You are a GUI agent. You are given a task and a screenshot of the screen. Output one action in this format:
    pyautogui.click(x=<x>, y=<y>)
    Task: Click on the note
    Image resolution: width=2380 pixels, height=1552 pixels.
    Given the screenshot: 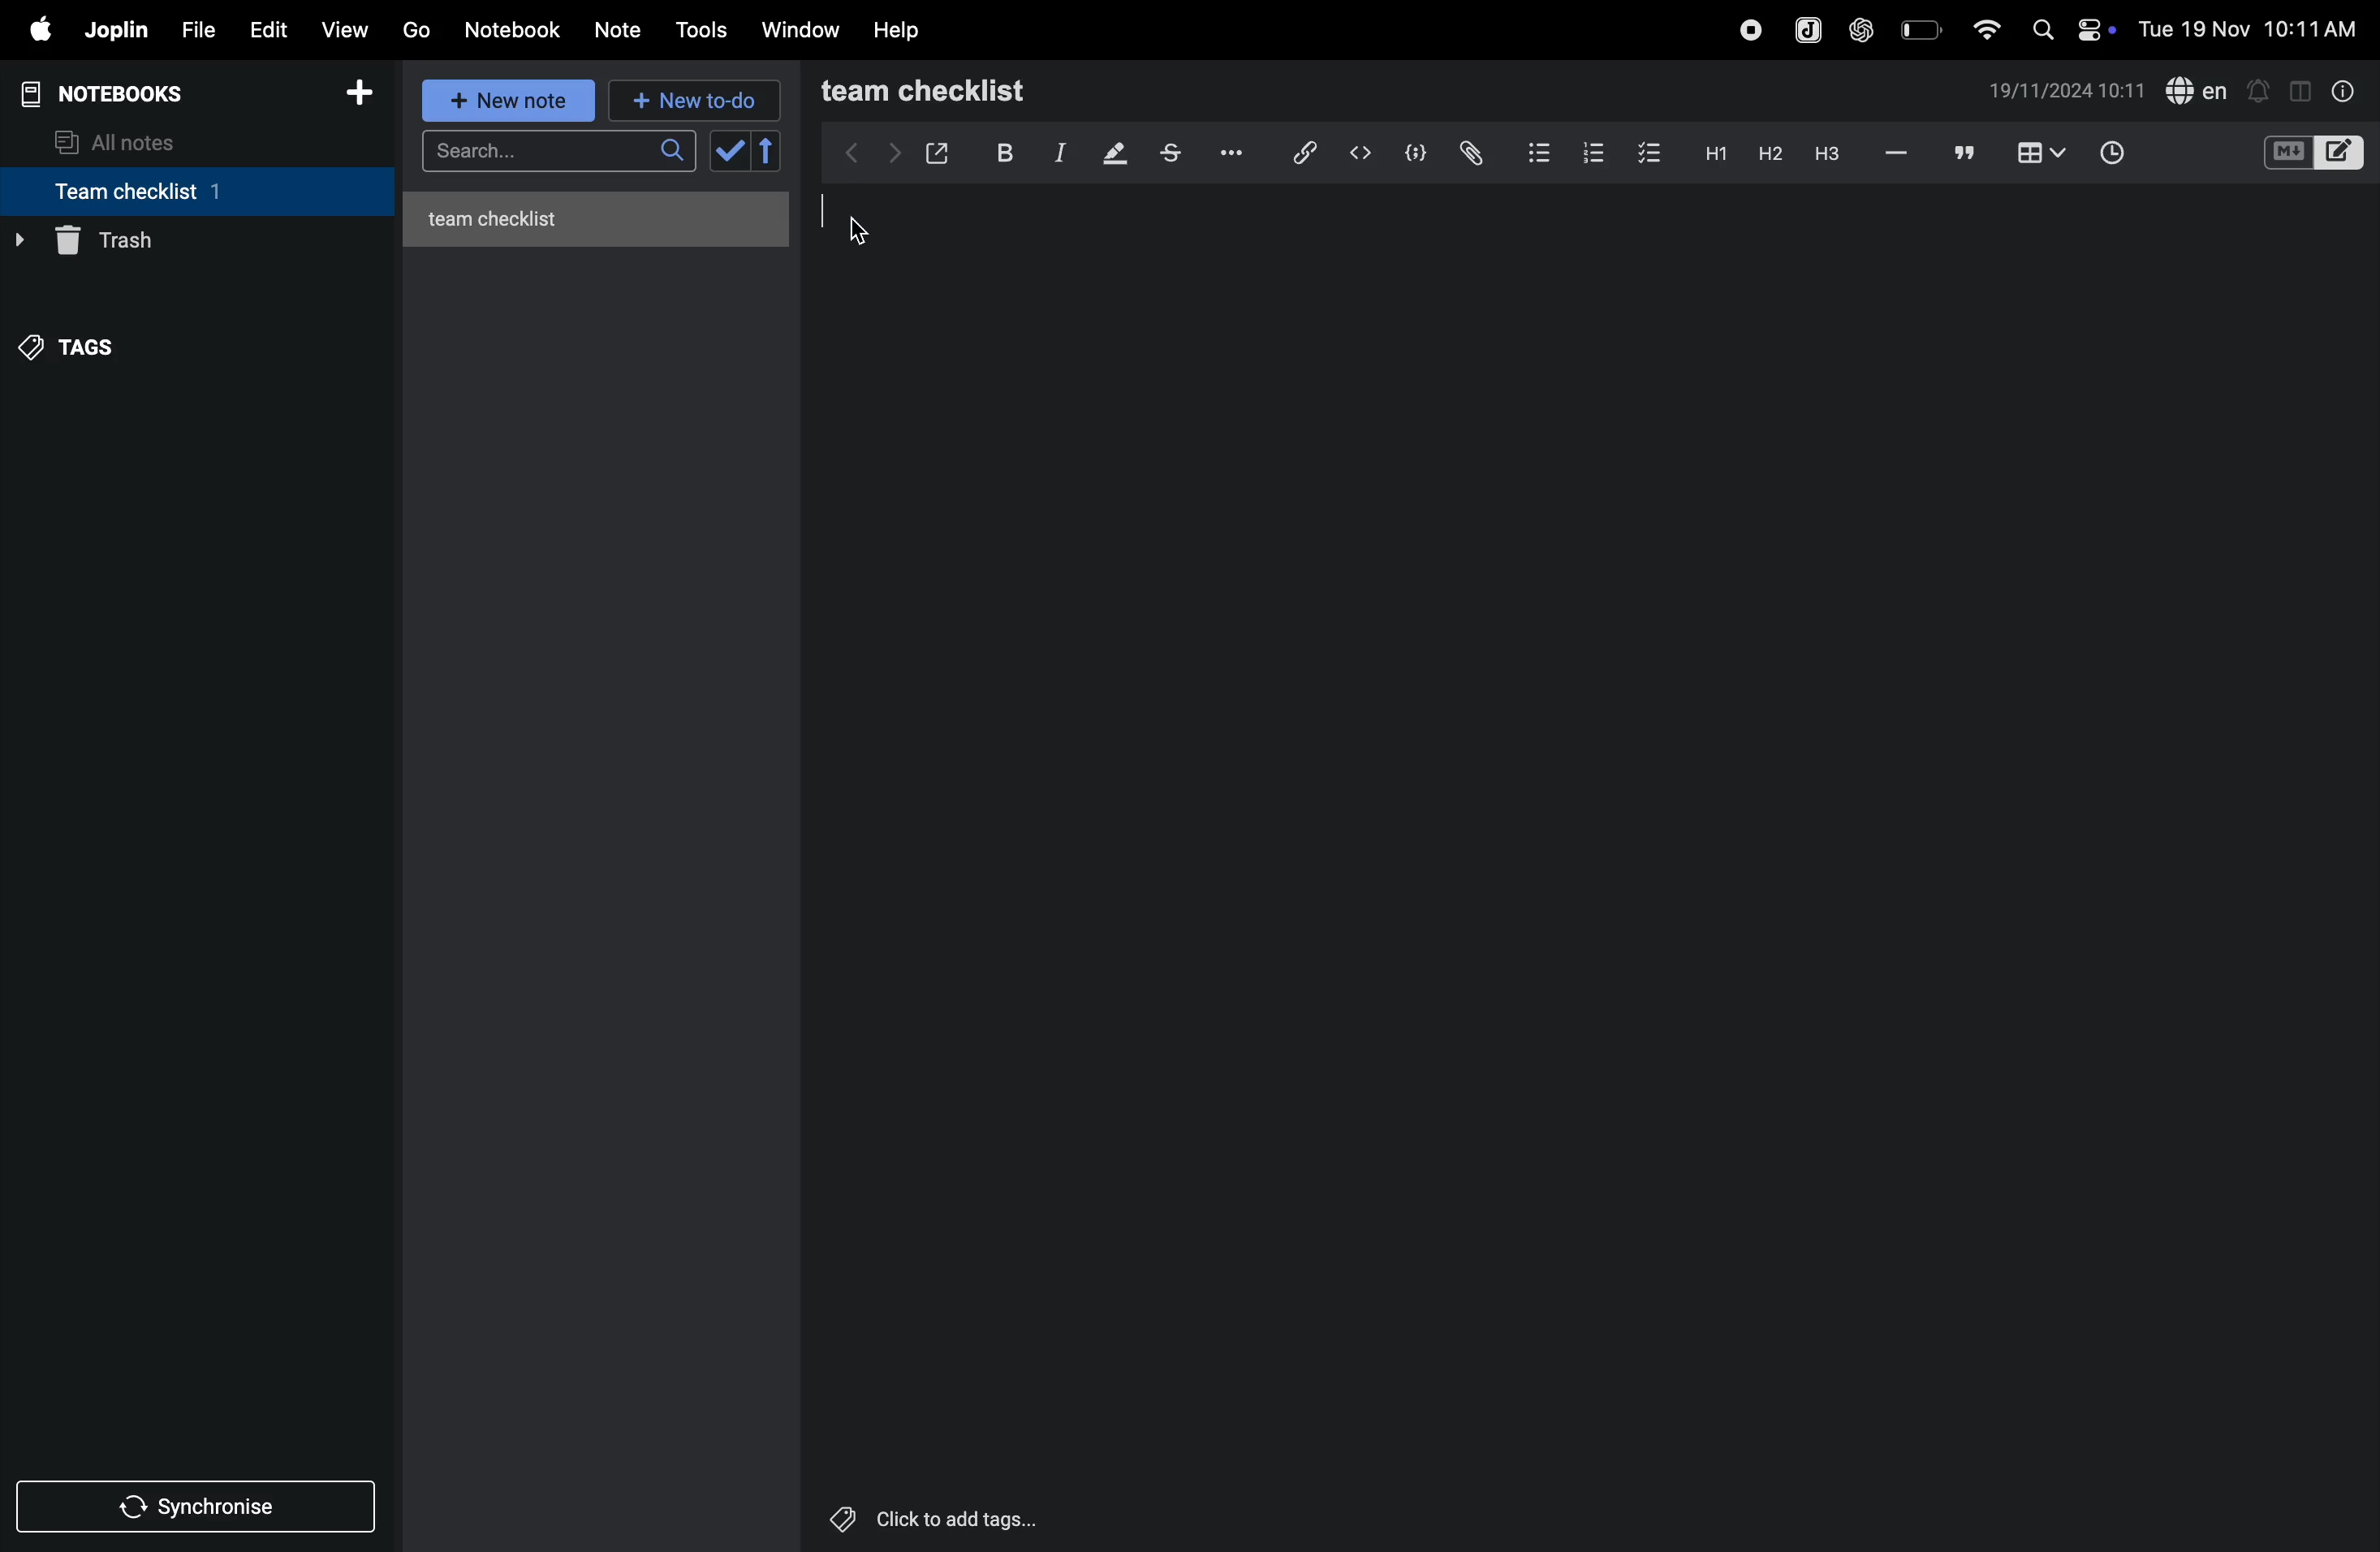 What is the action you would take?
    pyautogui.click(x=627, y=27)
    